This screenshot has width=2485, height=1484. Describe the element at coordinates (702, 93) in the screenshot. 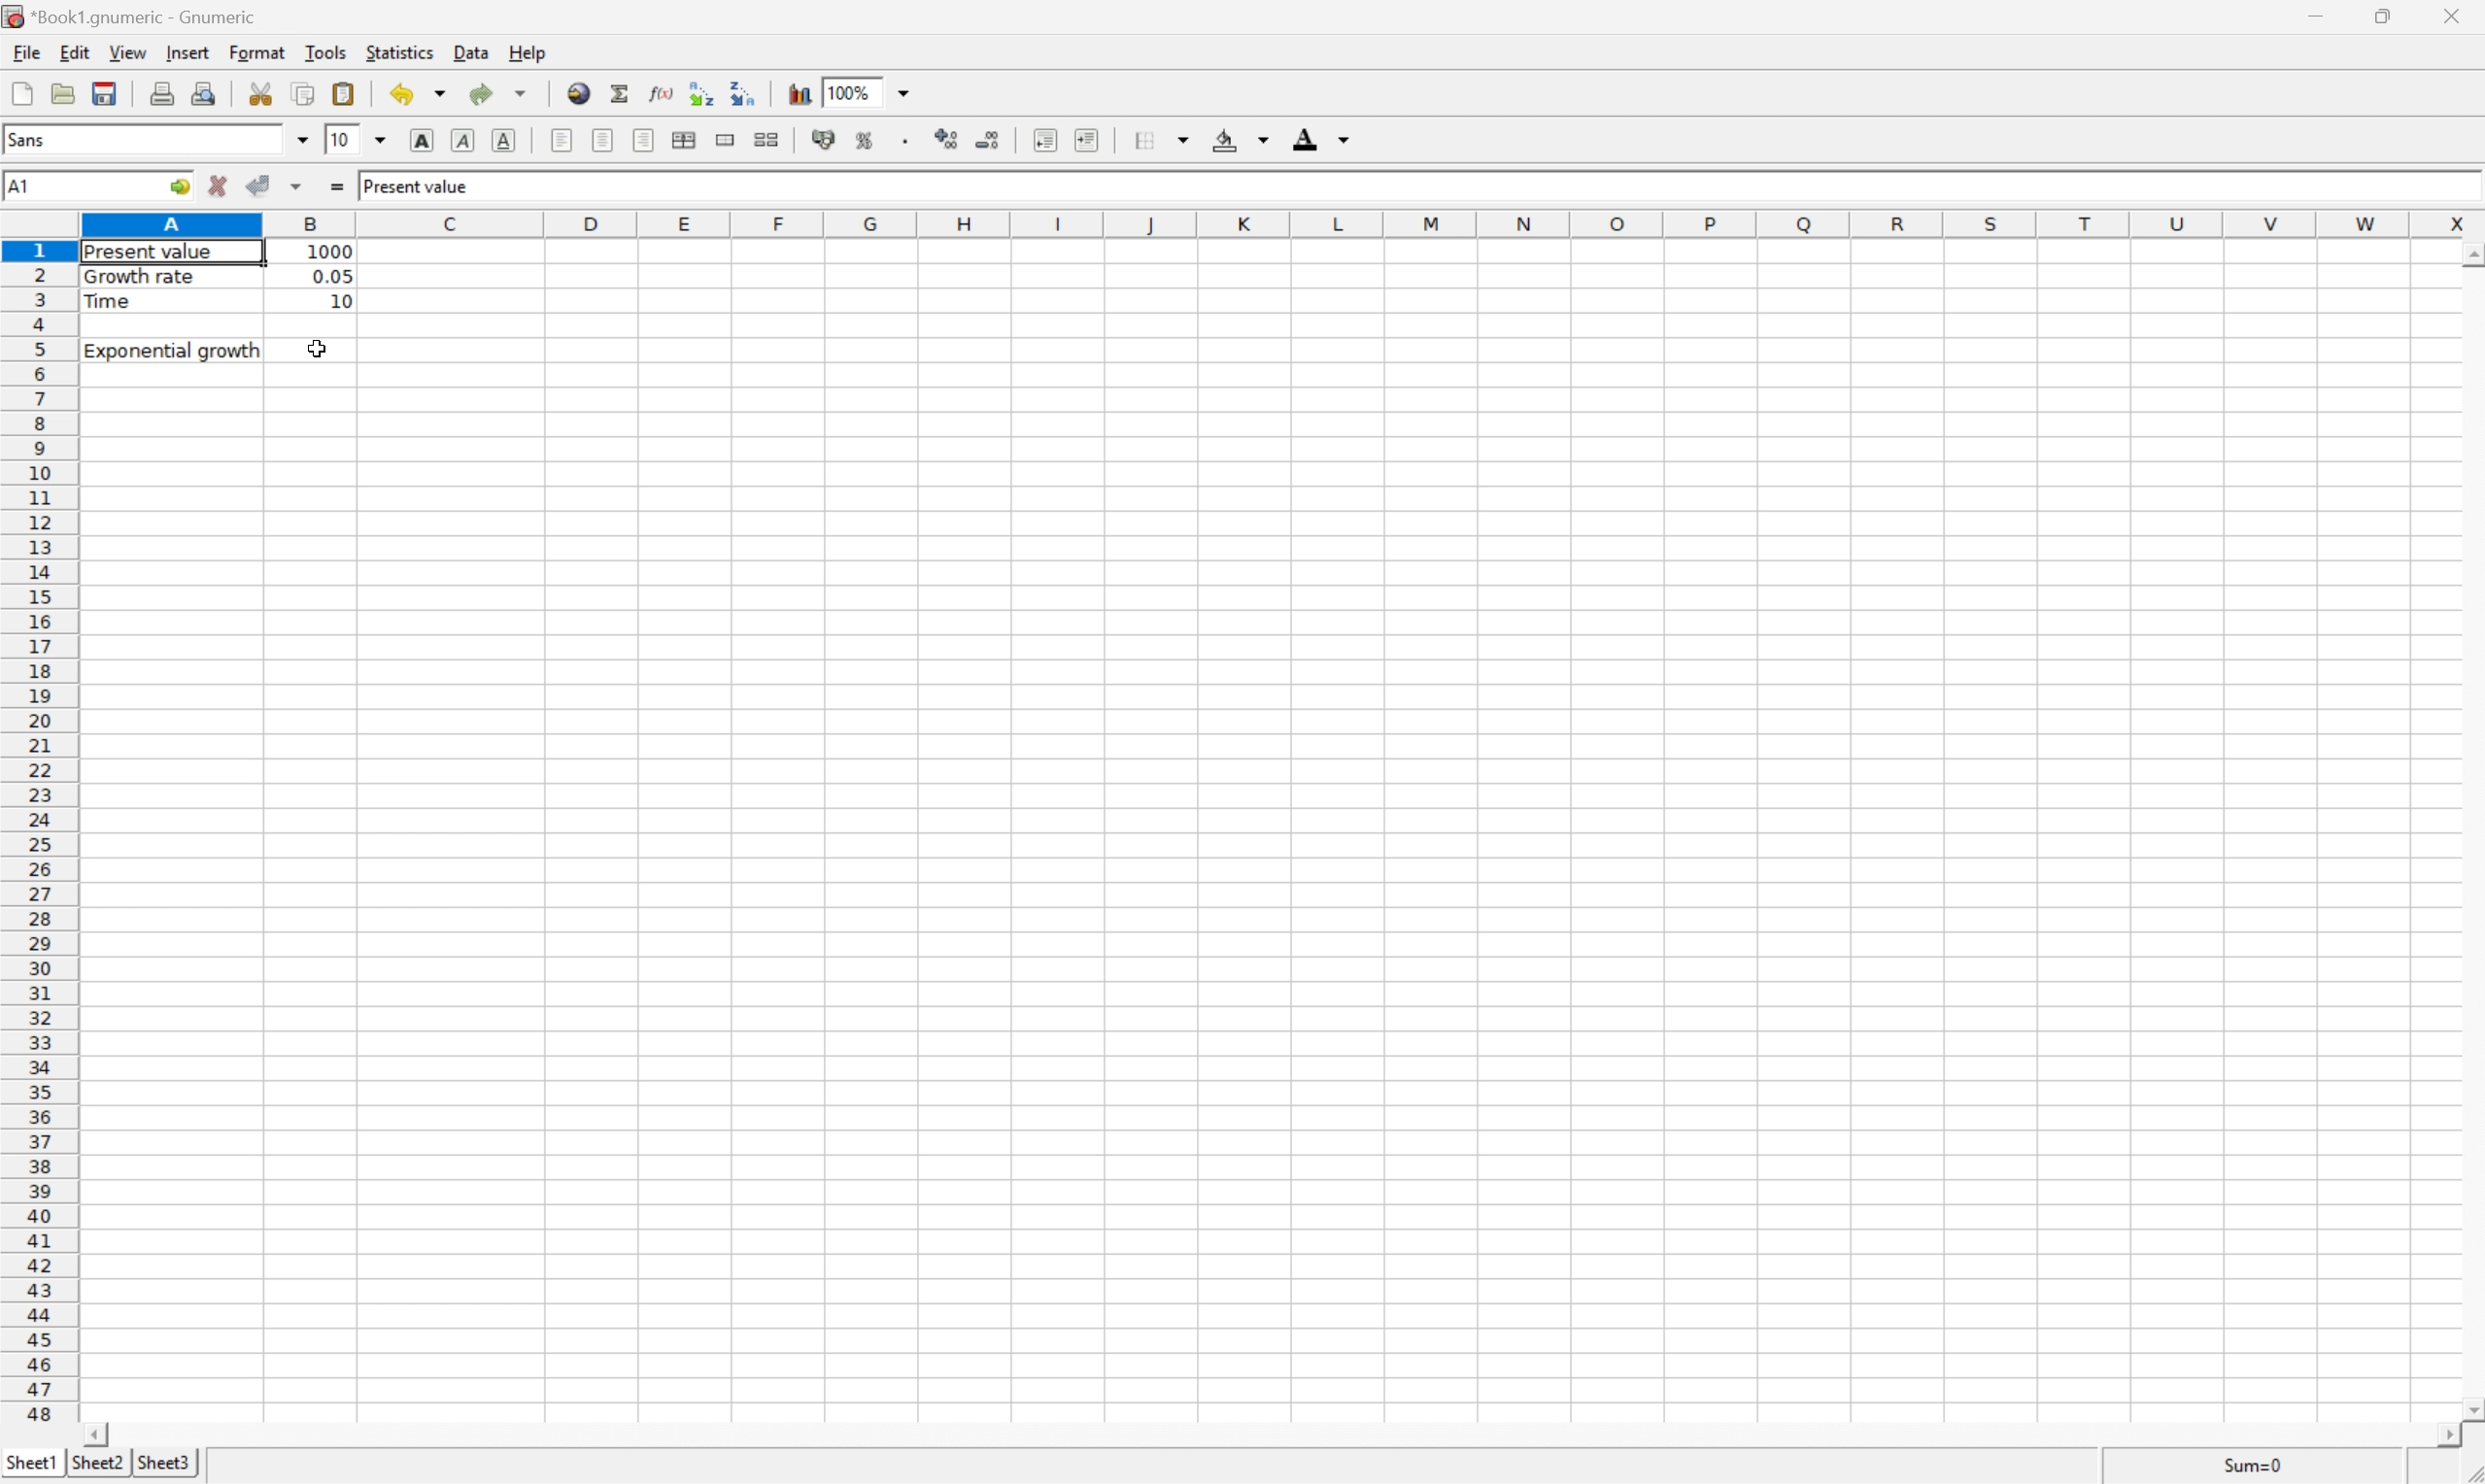

I see `Decrease indent, and align the contents to the left` at that location.